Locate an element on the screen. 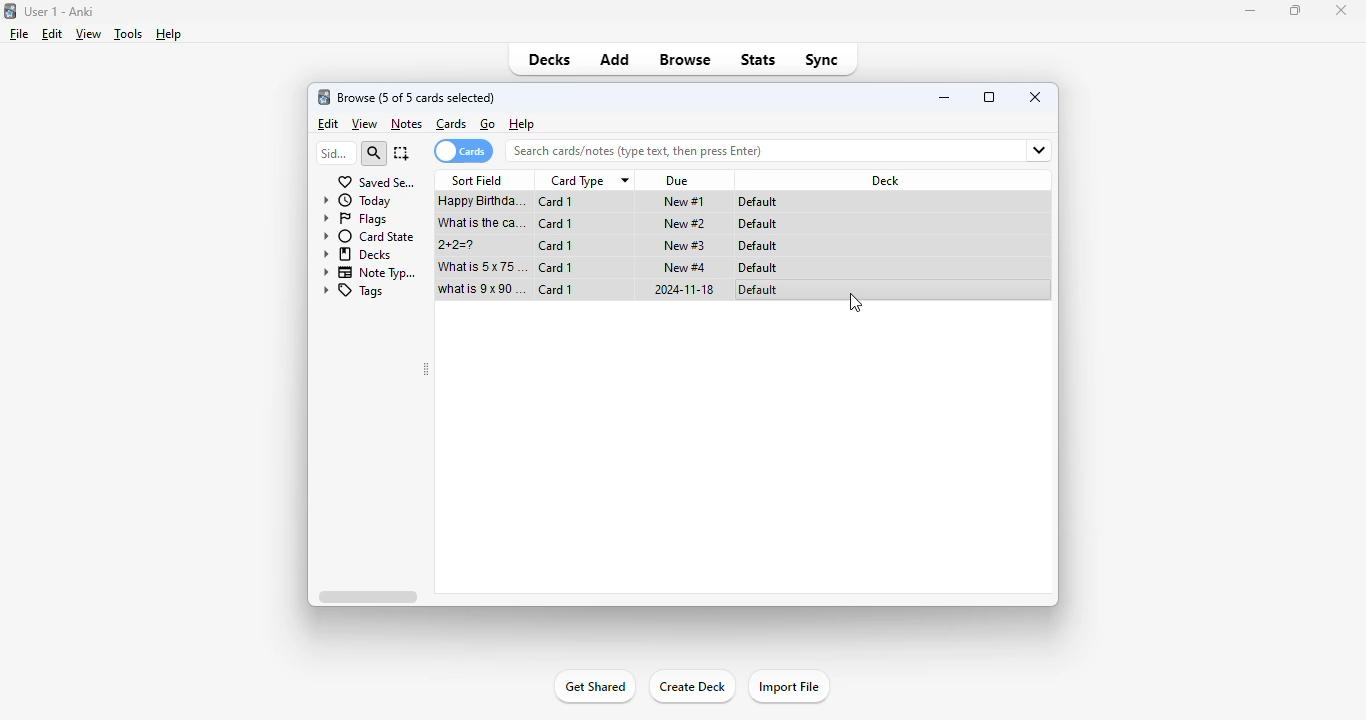  2+2=? is located at coordinates (459, 245).